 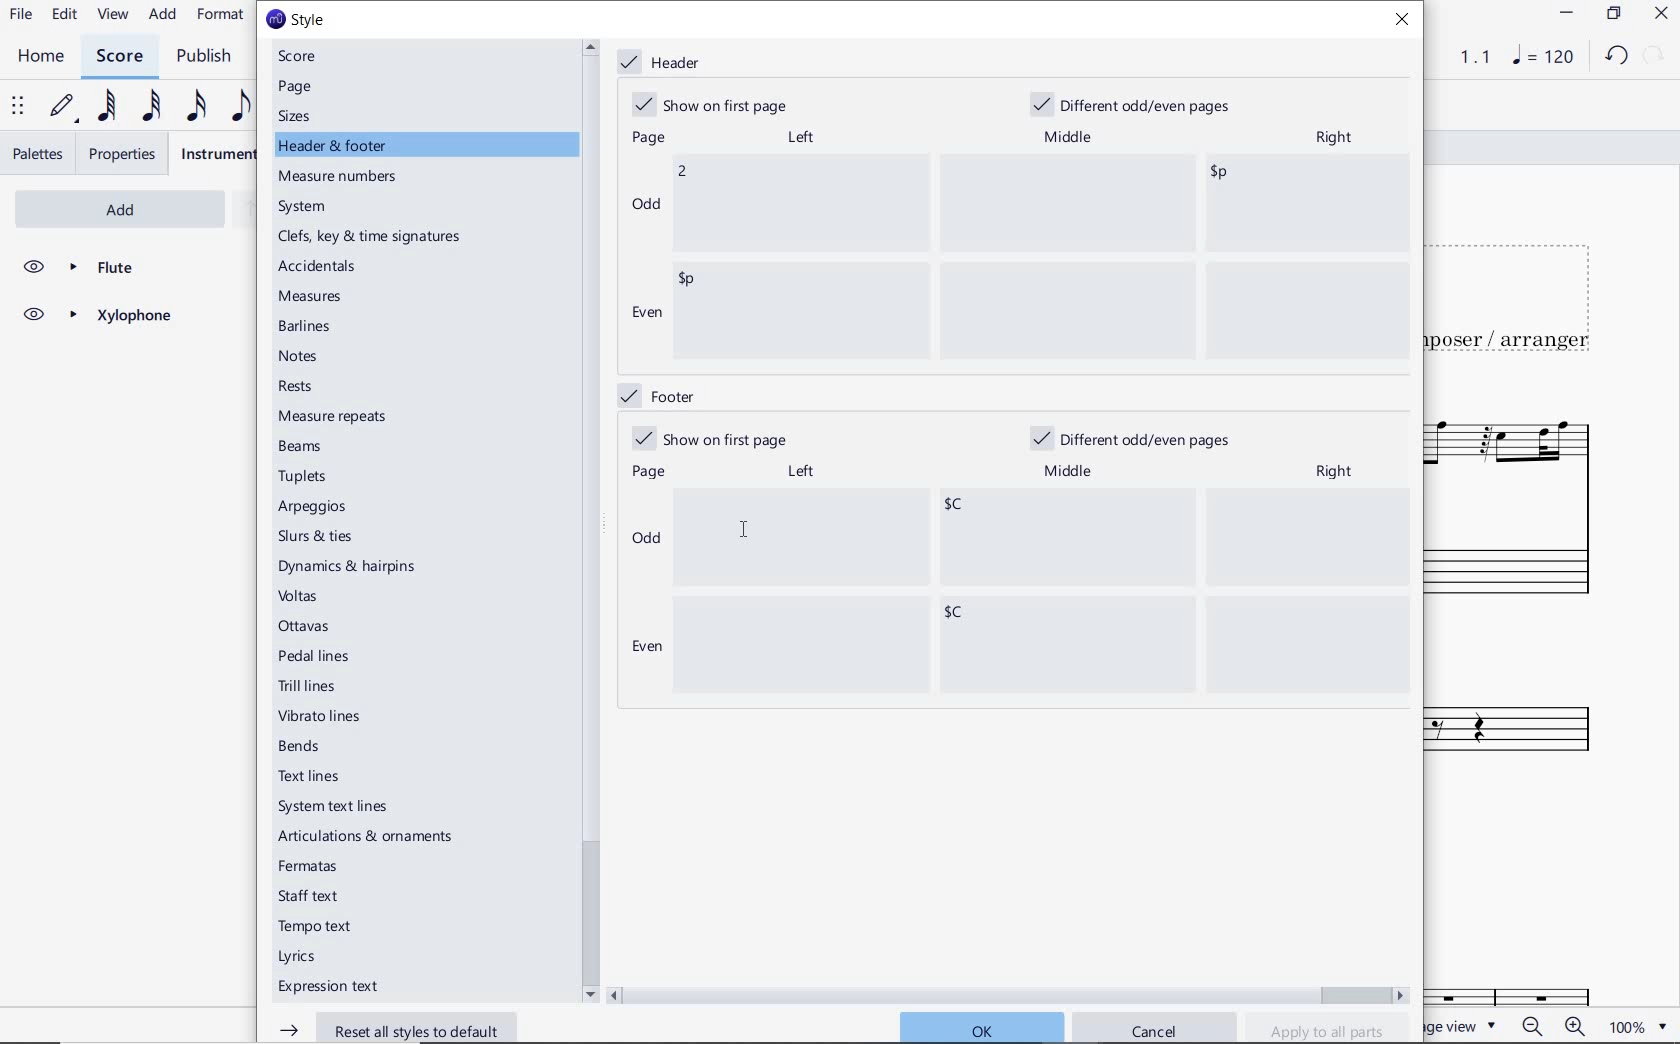 I want to click on different odd/even pages, so click(x=1138, y=102).